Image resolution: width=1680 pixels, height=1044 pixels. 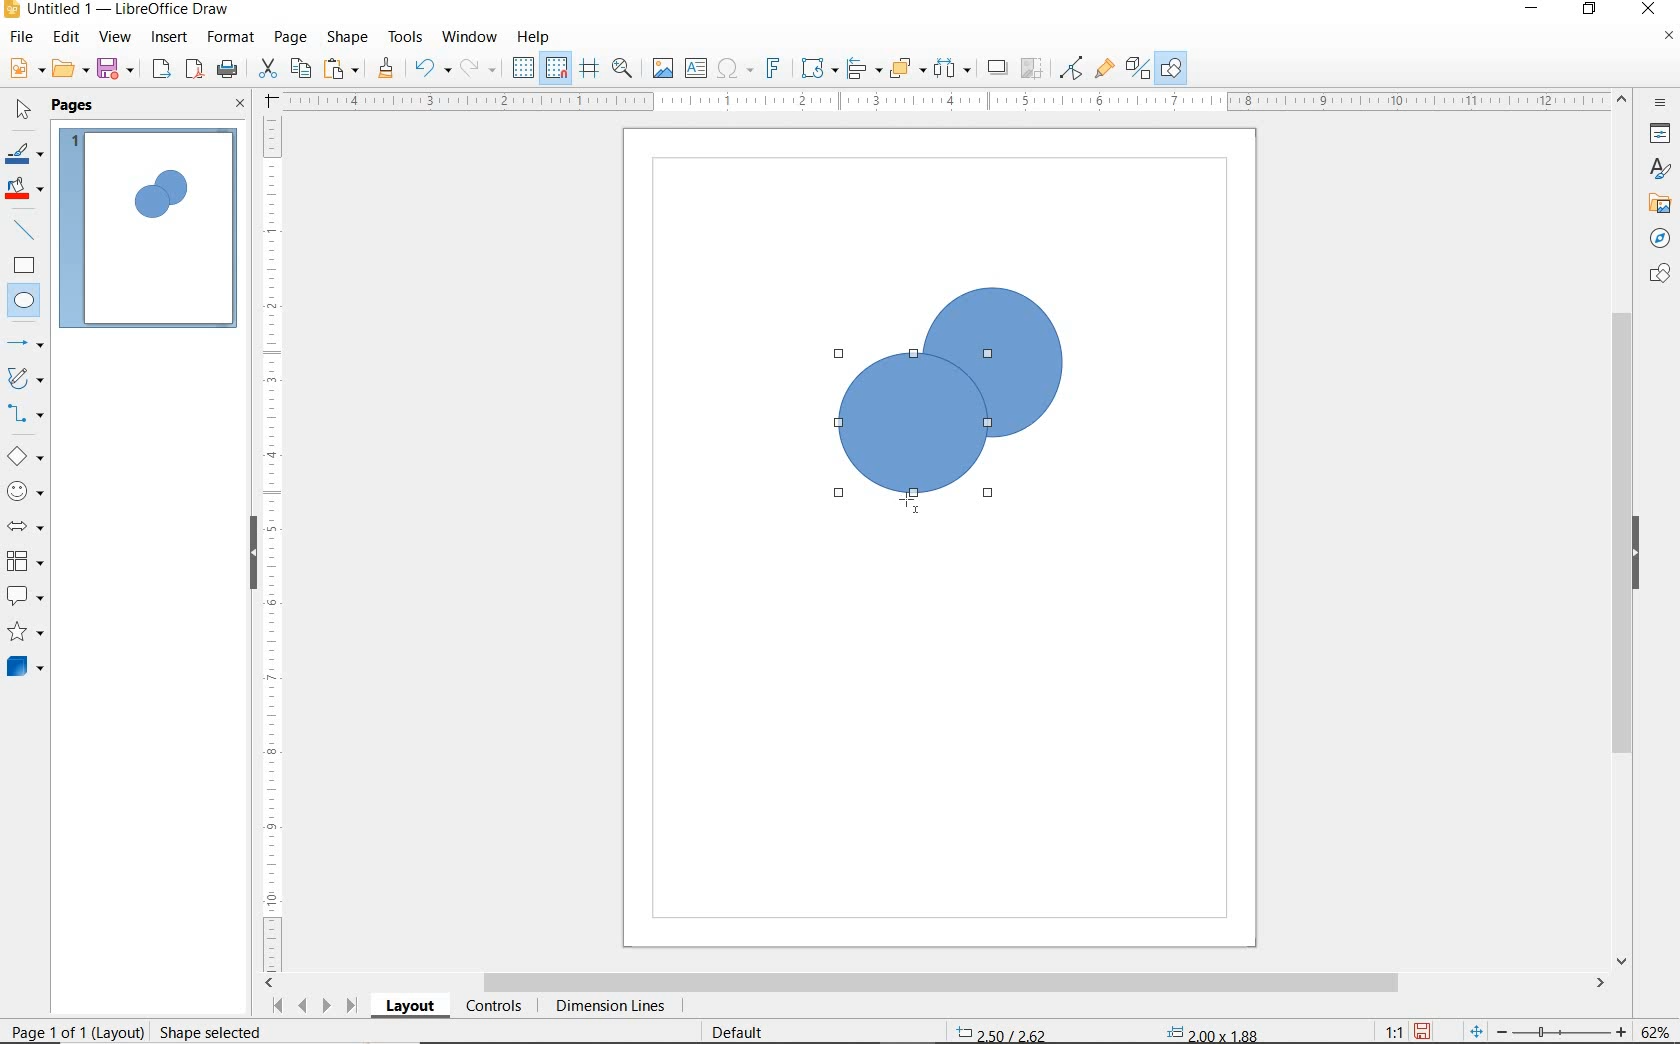 What do you see at coordinates (1171, 68) in the screenshot?
I see `SHOW DRAW FUNCTONS` at bounding box center [1171, 68].